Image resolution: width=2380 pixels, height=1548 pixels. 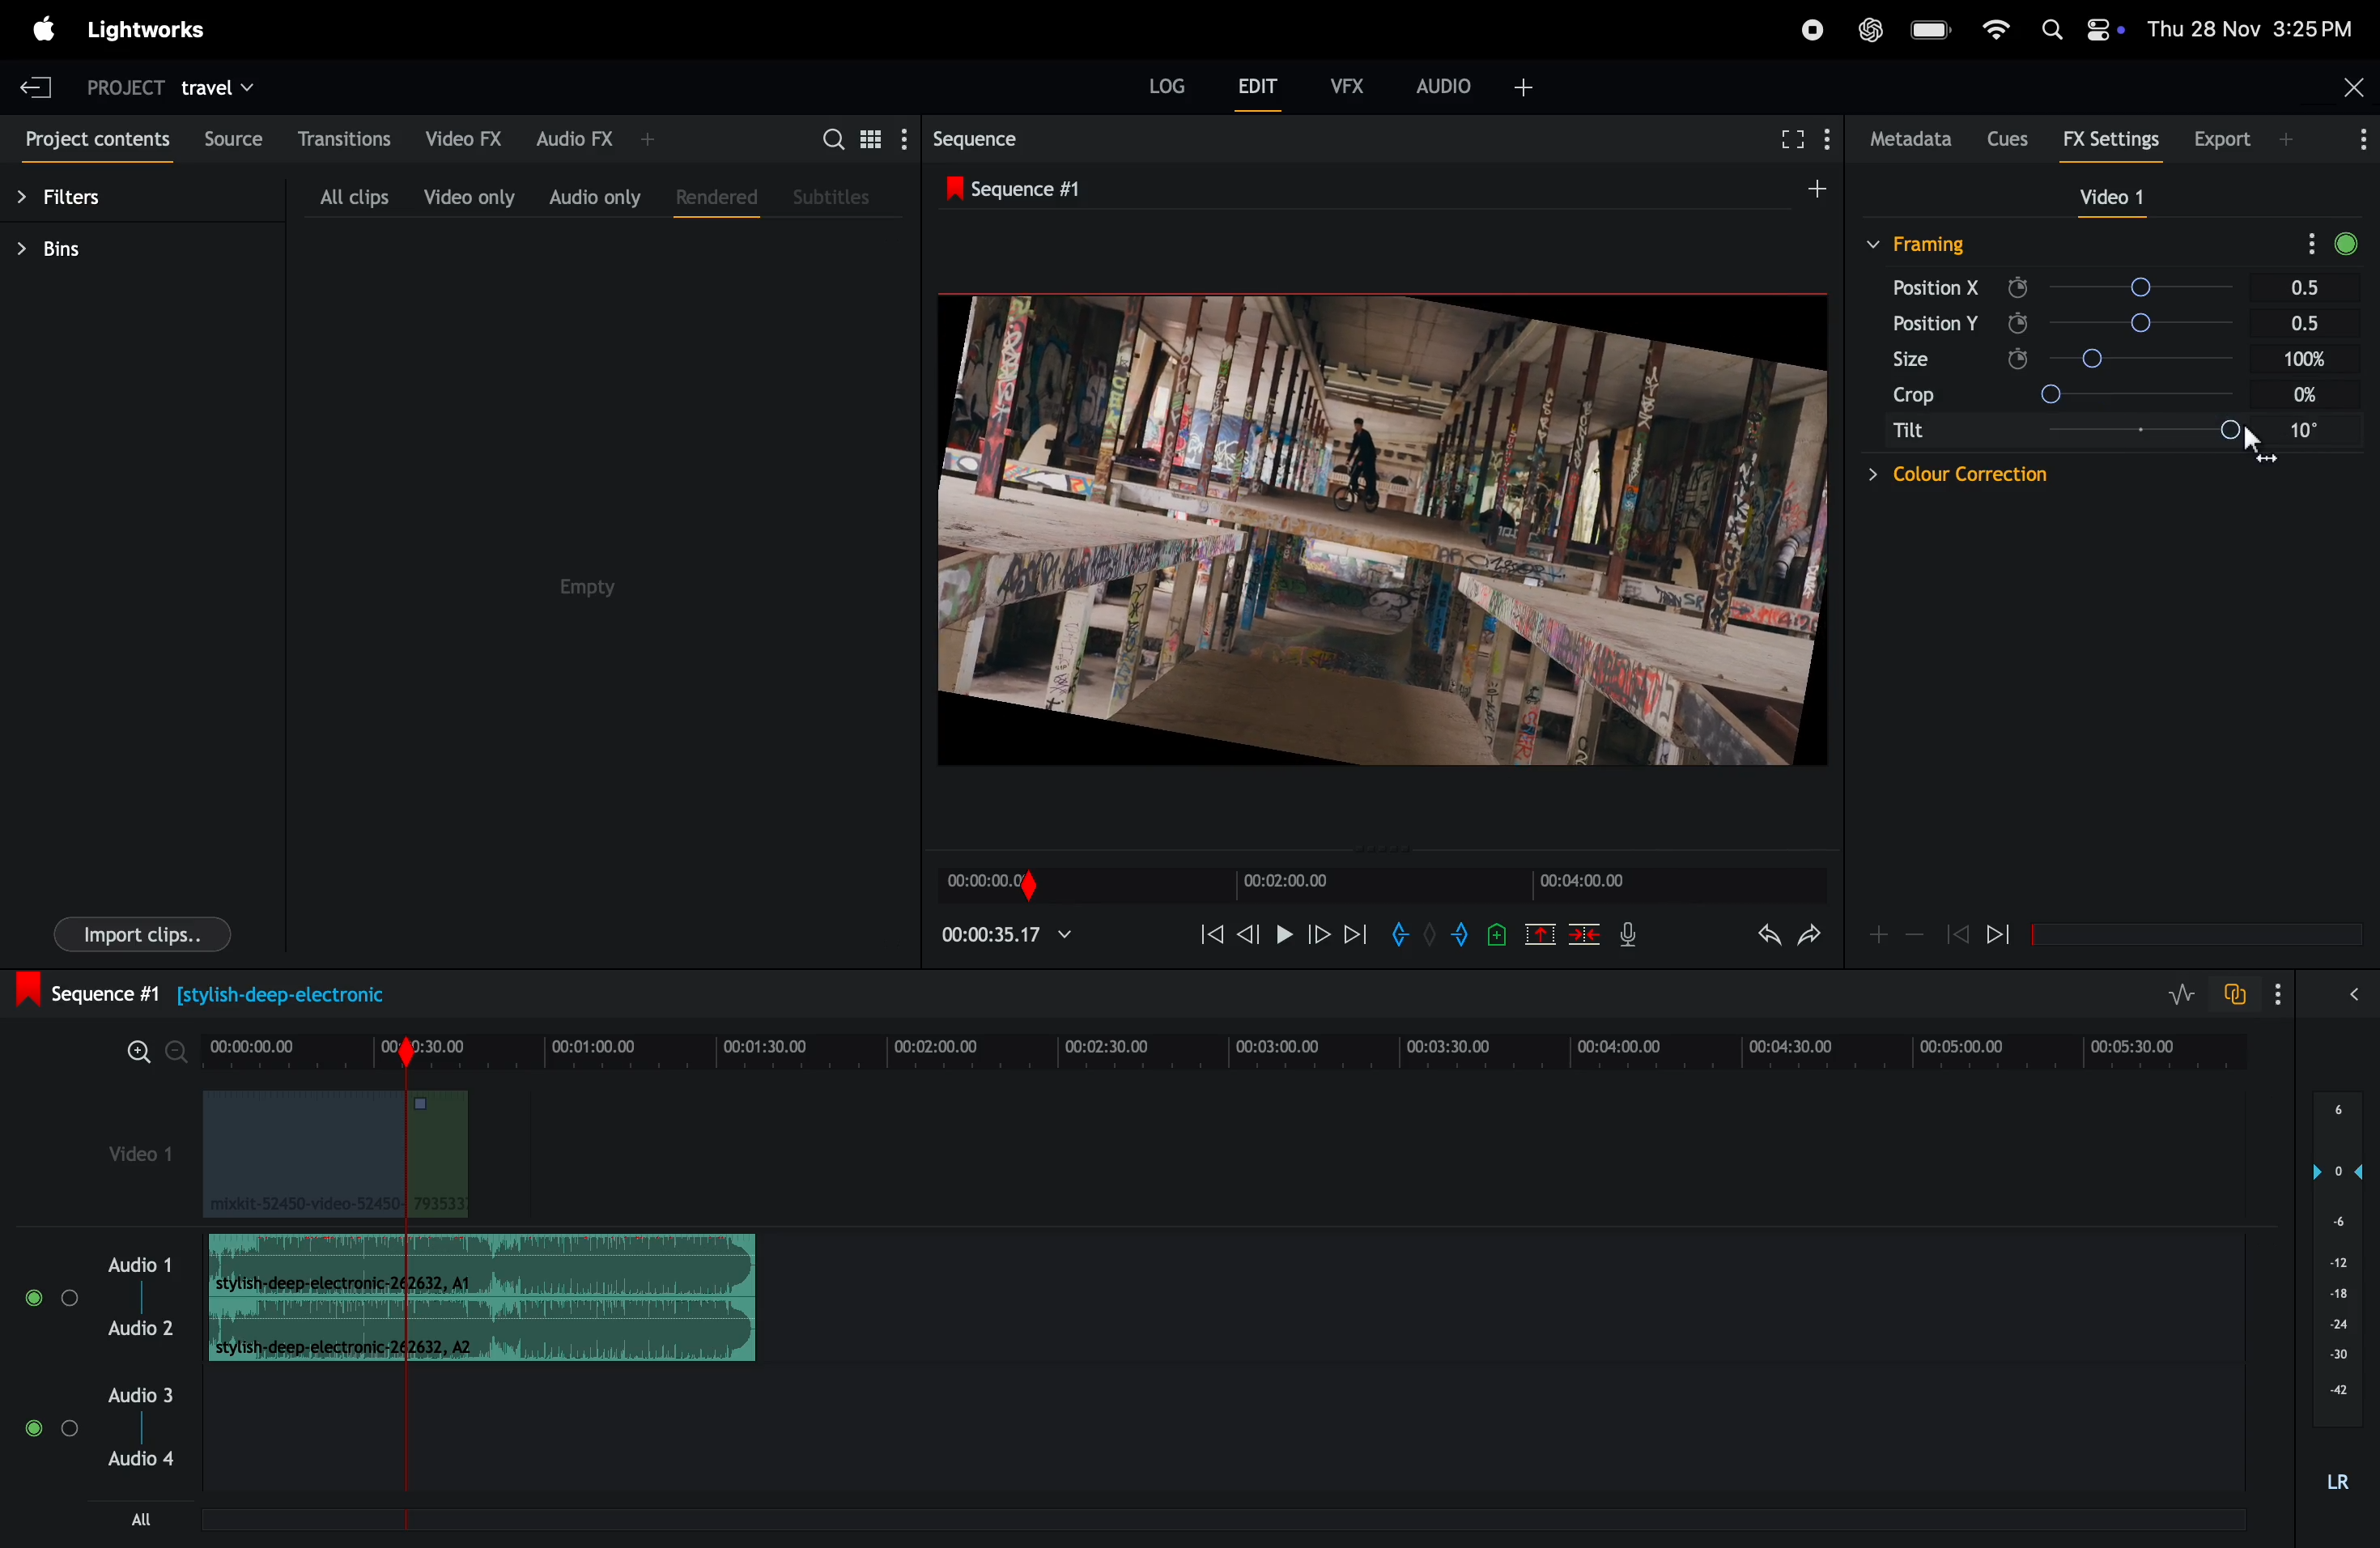 What do you see at coordinates (1937, 245) in the screenshot?
I see `framing` at bounding box center [1937, 245].